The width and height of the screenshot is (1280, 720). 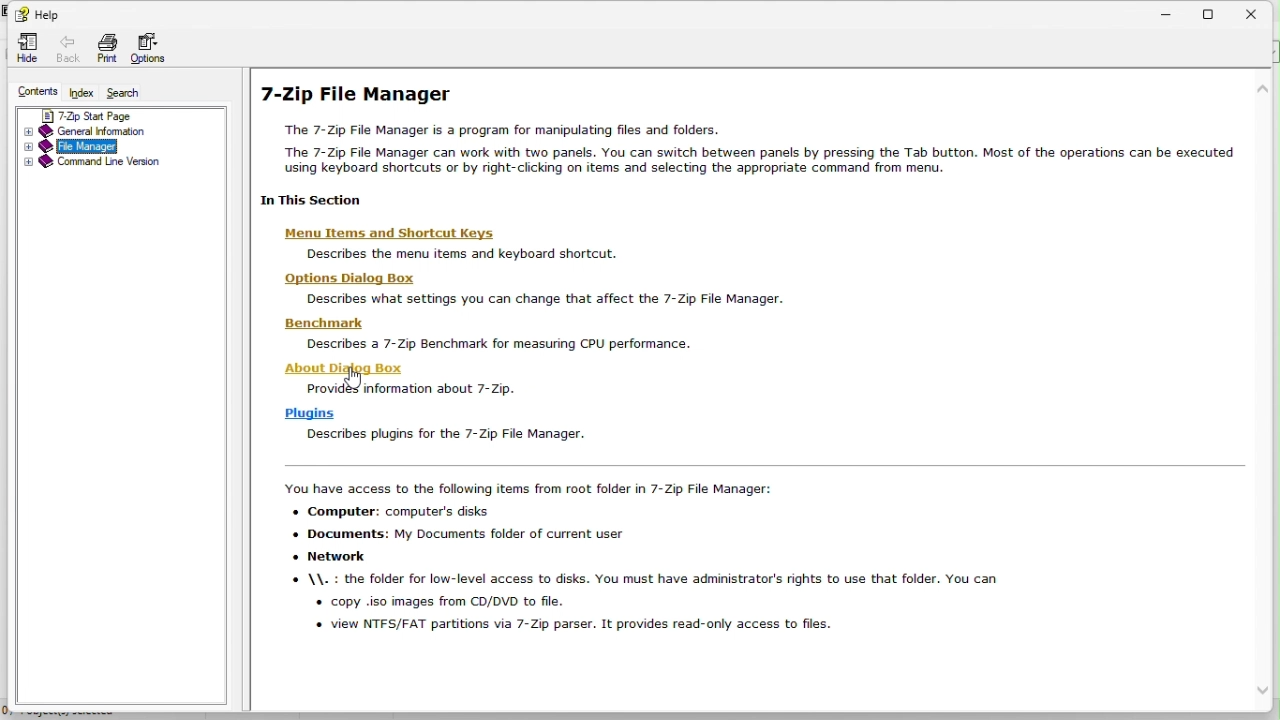 What do you see at coordinates (69, 147) in the screenshot?
I see `File manager` at bounding box center [69, 147].